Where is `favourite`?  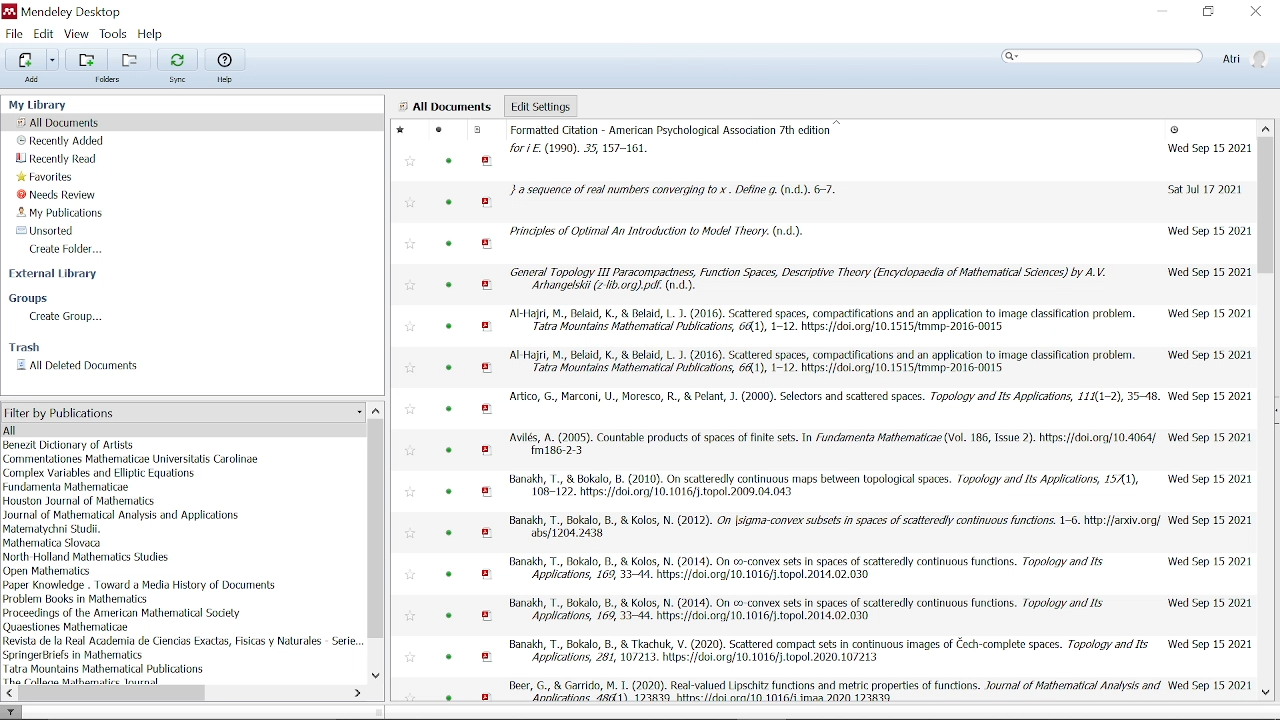 favourite is located at coordinates (408, 694).